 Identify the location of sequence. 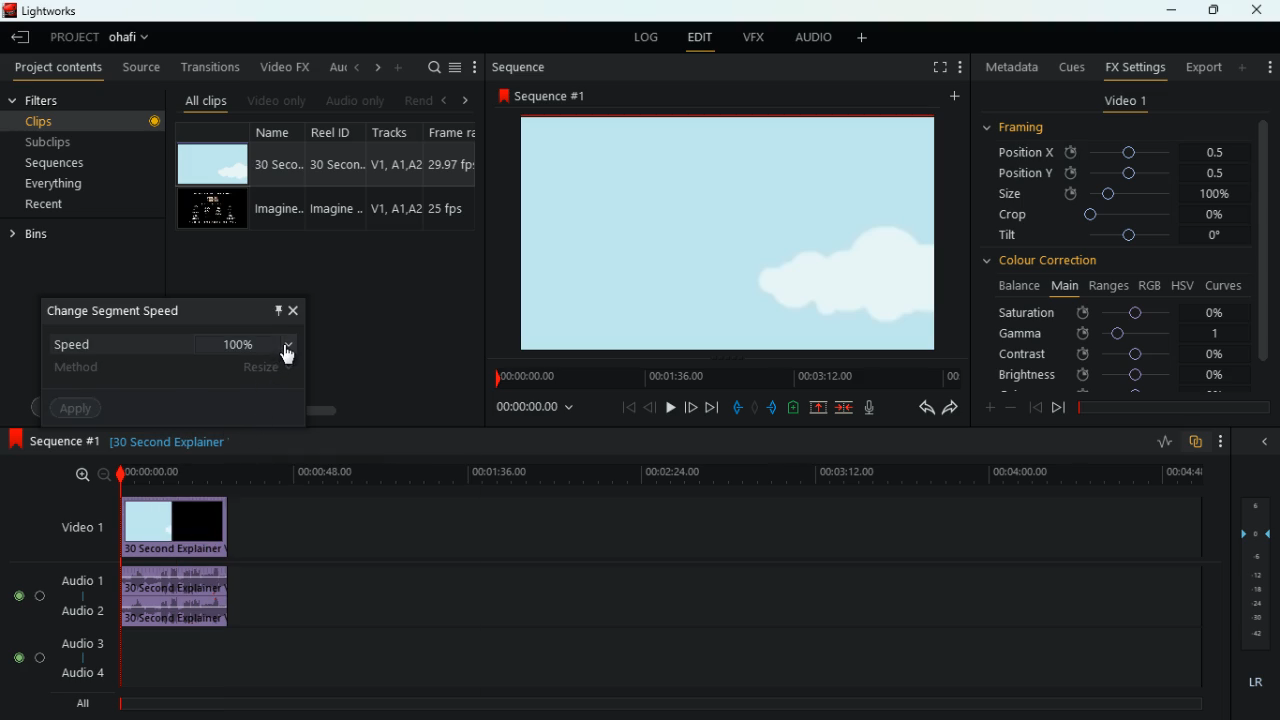
(51, 439).